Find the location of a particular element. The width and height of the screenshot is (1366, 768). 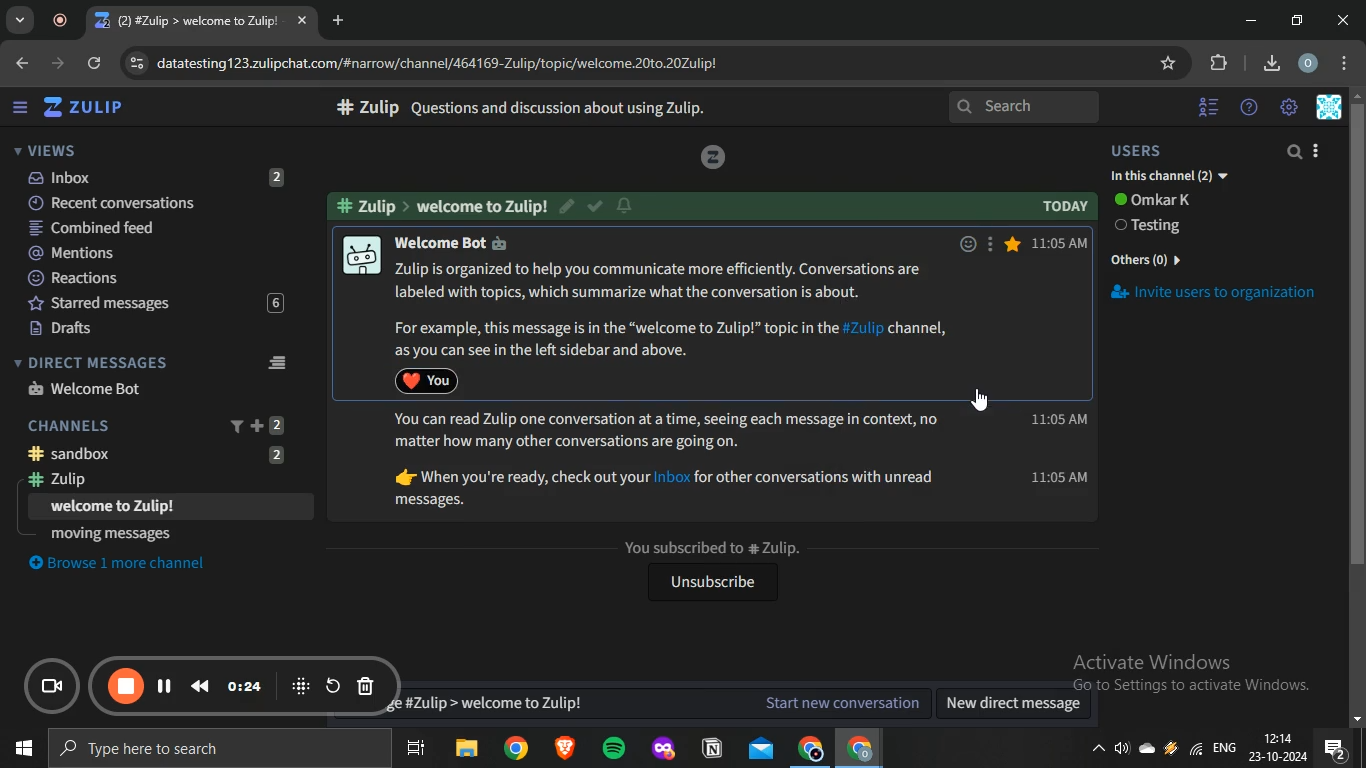

users is located at coordinates (1153, 151).